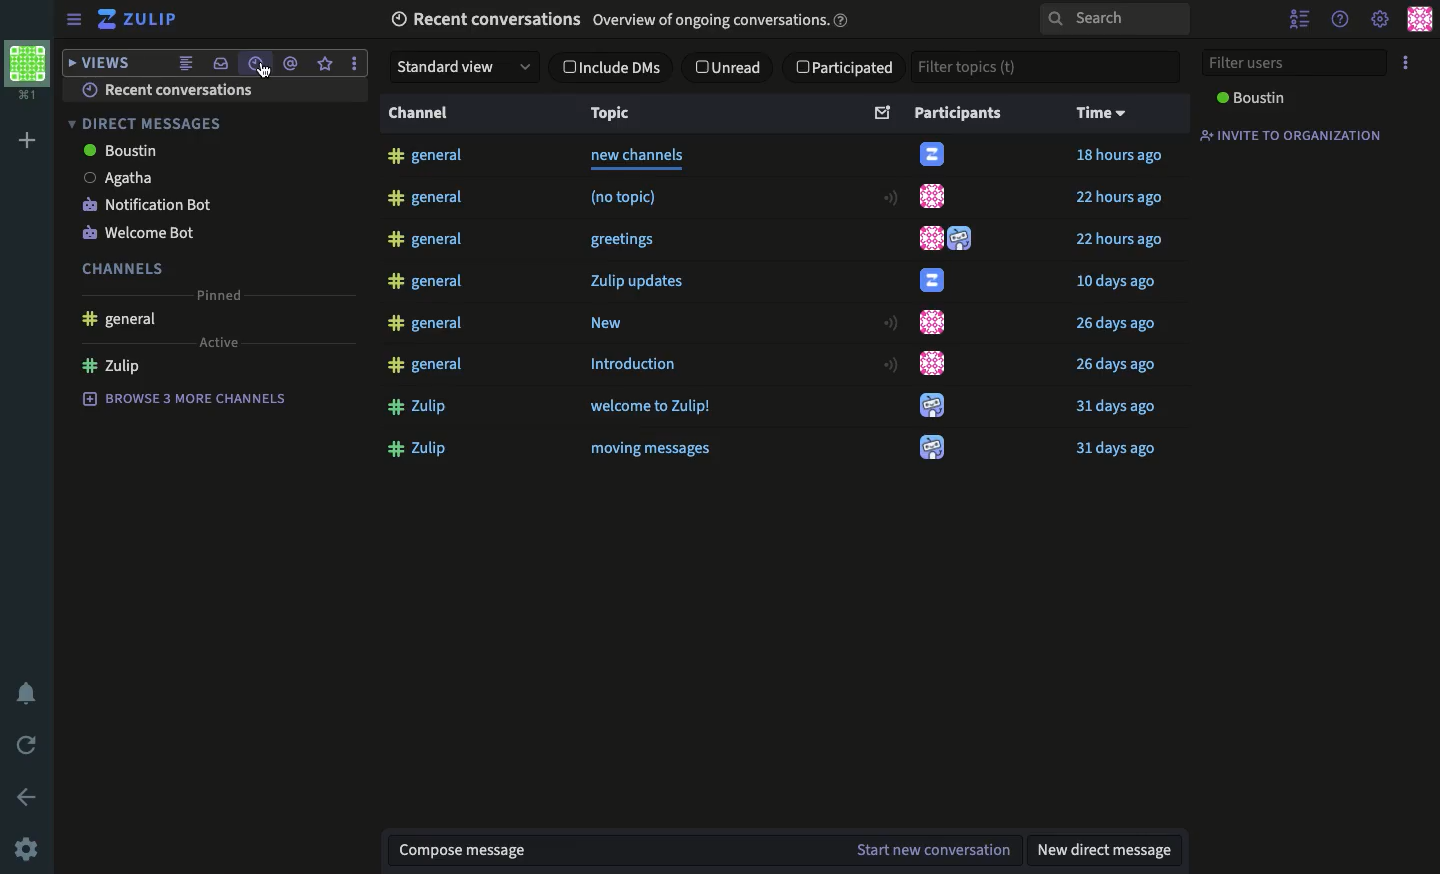 This screenshot has width=1440, height=874. Describe the element at coordinates (655, 410) in the screenshot. I see `welcome to zulip` at that location.